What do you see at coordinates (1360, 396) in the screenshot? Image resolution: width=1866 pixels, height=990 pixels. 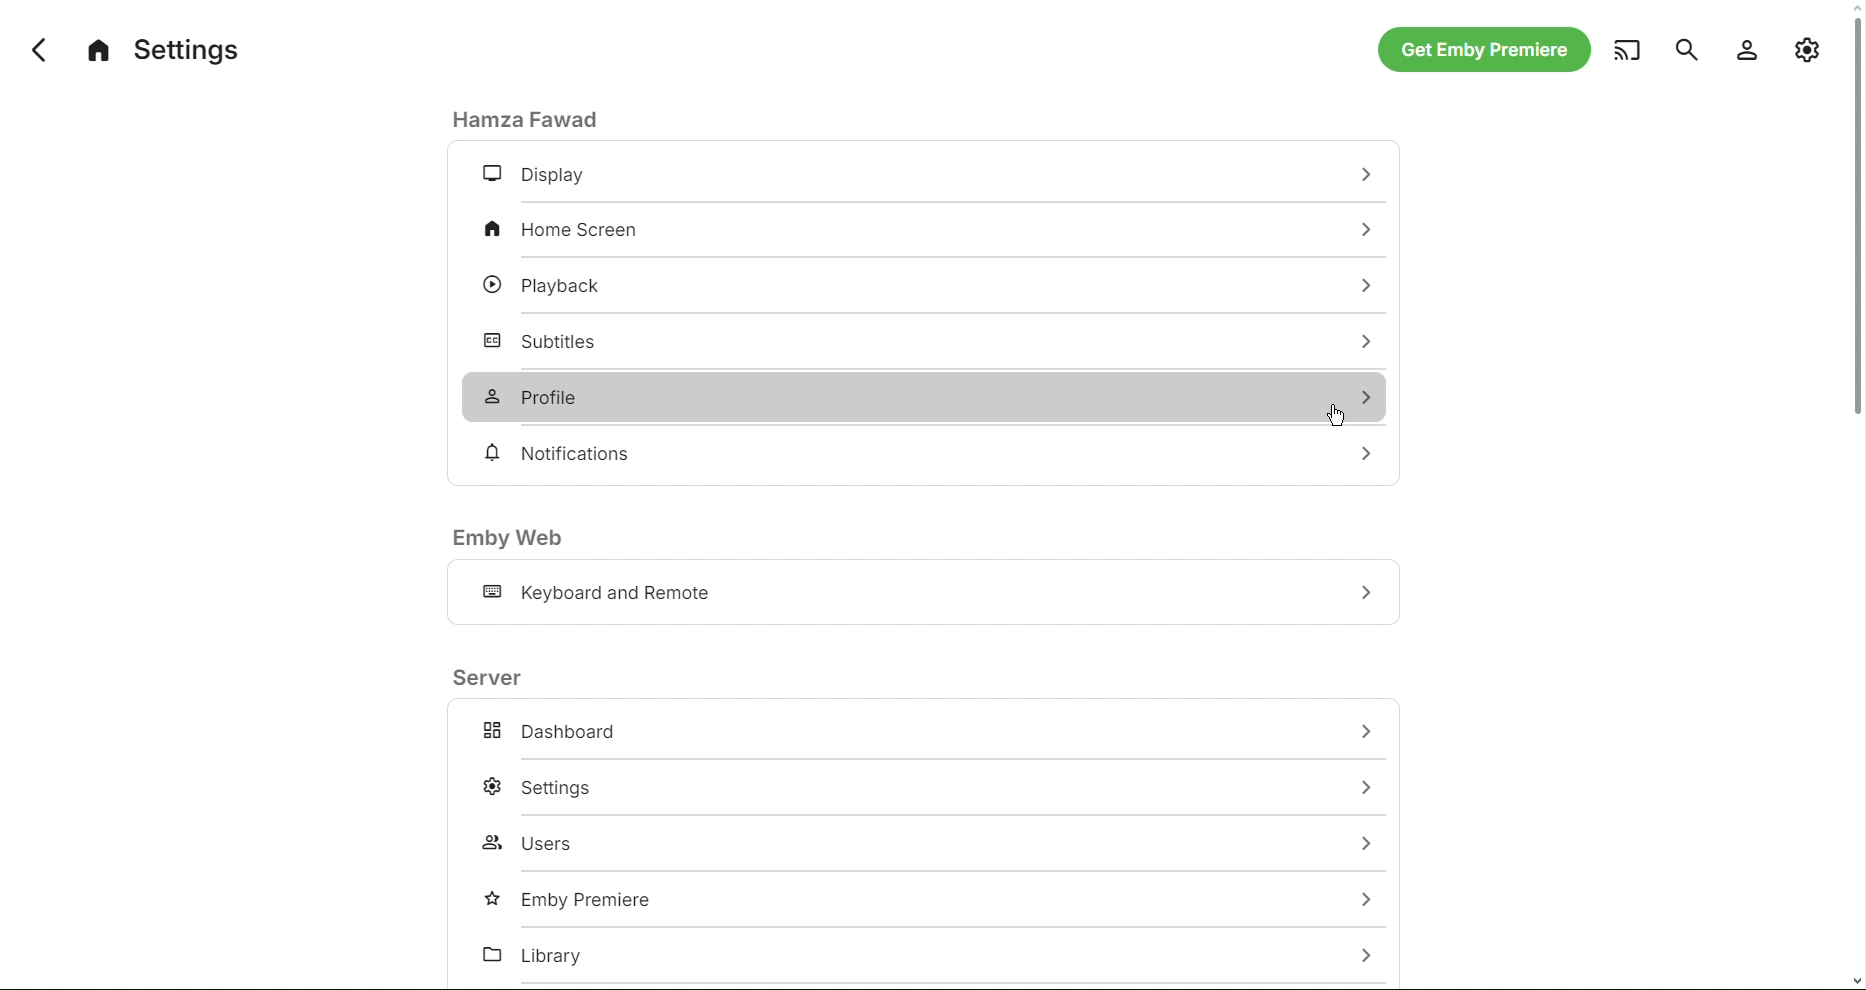 I see `go` at bounding box center [1360, 396].